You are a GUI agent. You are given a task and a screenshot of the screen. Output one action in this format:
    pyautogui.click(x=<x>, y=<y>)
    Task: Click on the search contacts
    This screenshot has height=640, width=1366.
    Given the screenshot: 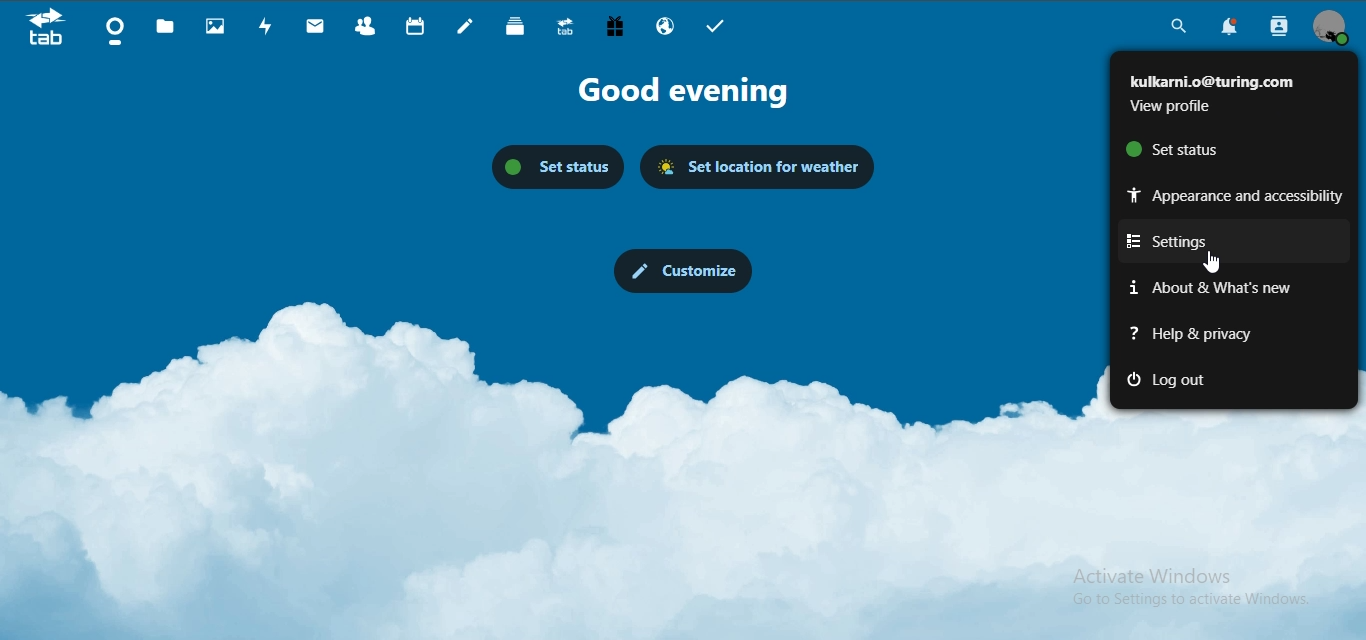 What is the action you would take?
    pyautogui.click(x=1280, y=27)
    